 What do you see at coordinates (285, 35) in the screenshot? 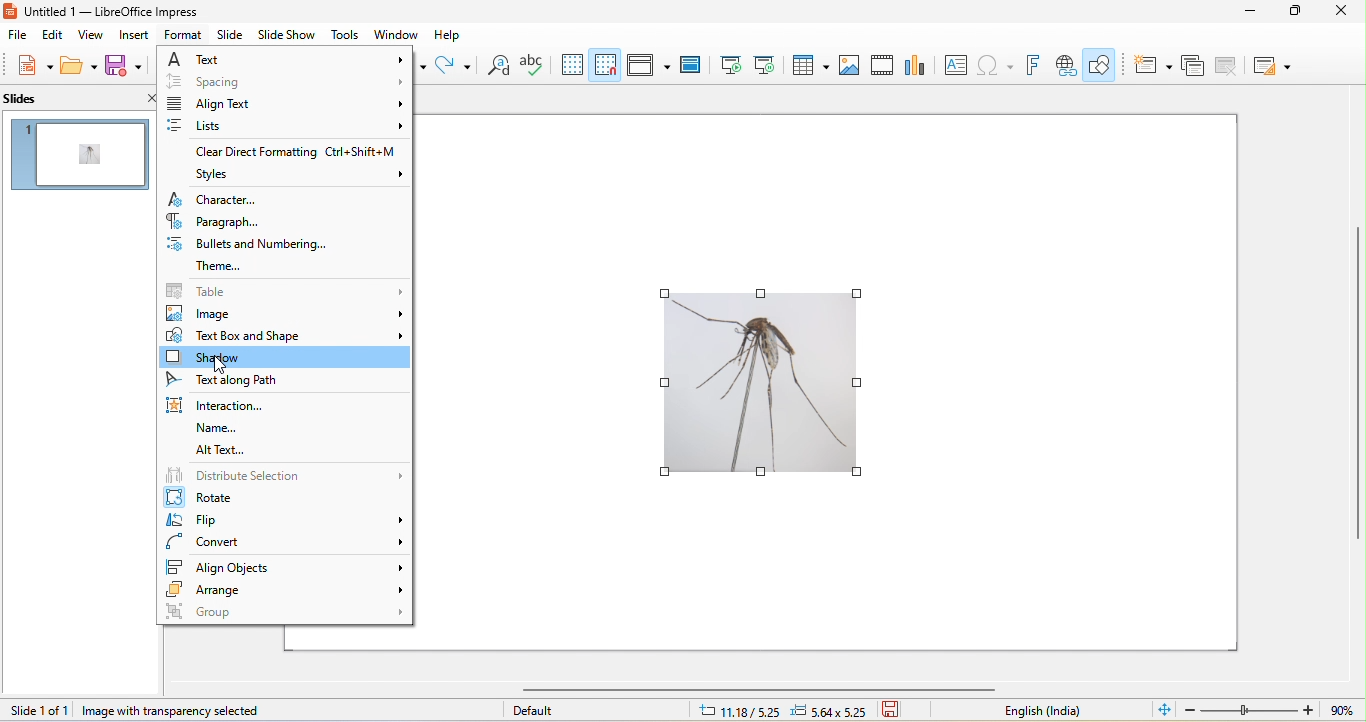
I see `slideshow` at bounding box center [285, 35].